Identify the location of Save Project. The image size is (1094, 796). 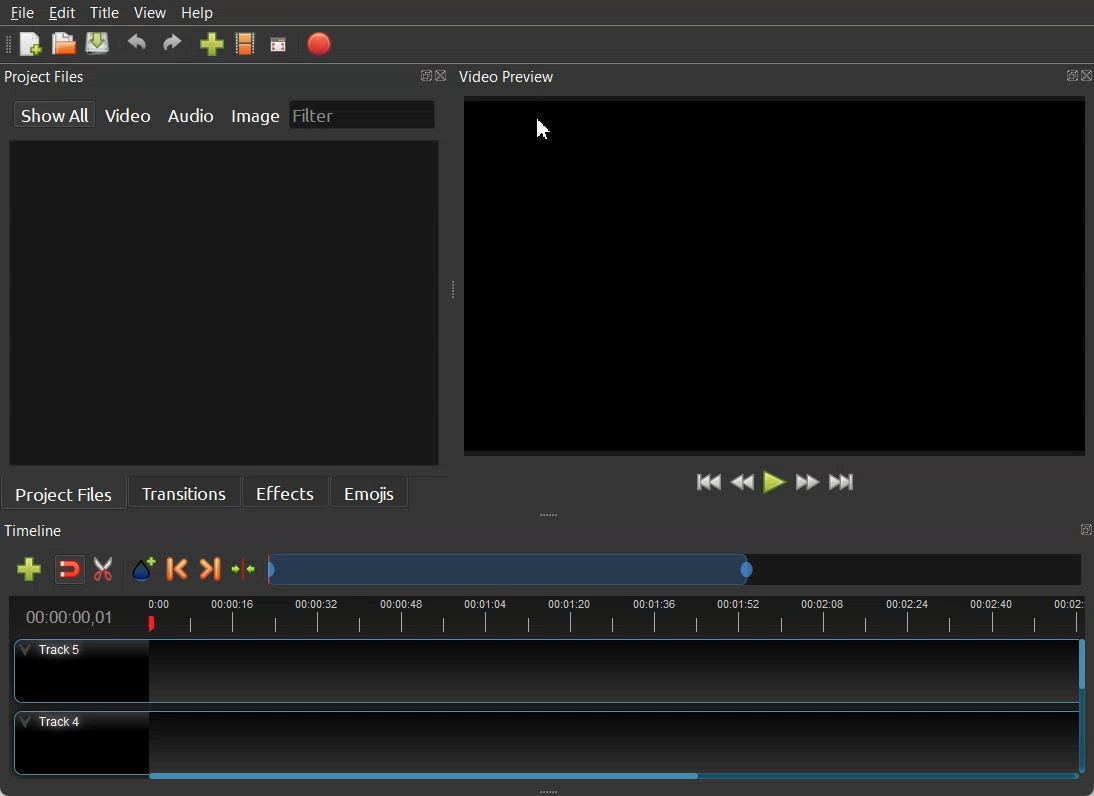
(98, 44).